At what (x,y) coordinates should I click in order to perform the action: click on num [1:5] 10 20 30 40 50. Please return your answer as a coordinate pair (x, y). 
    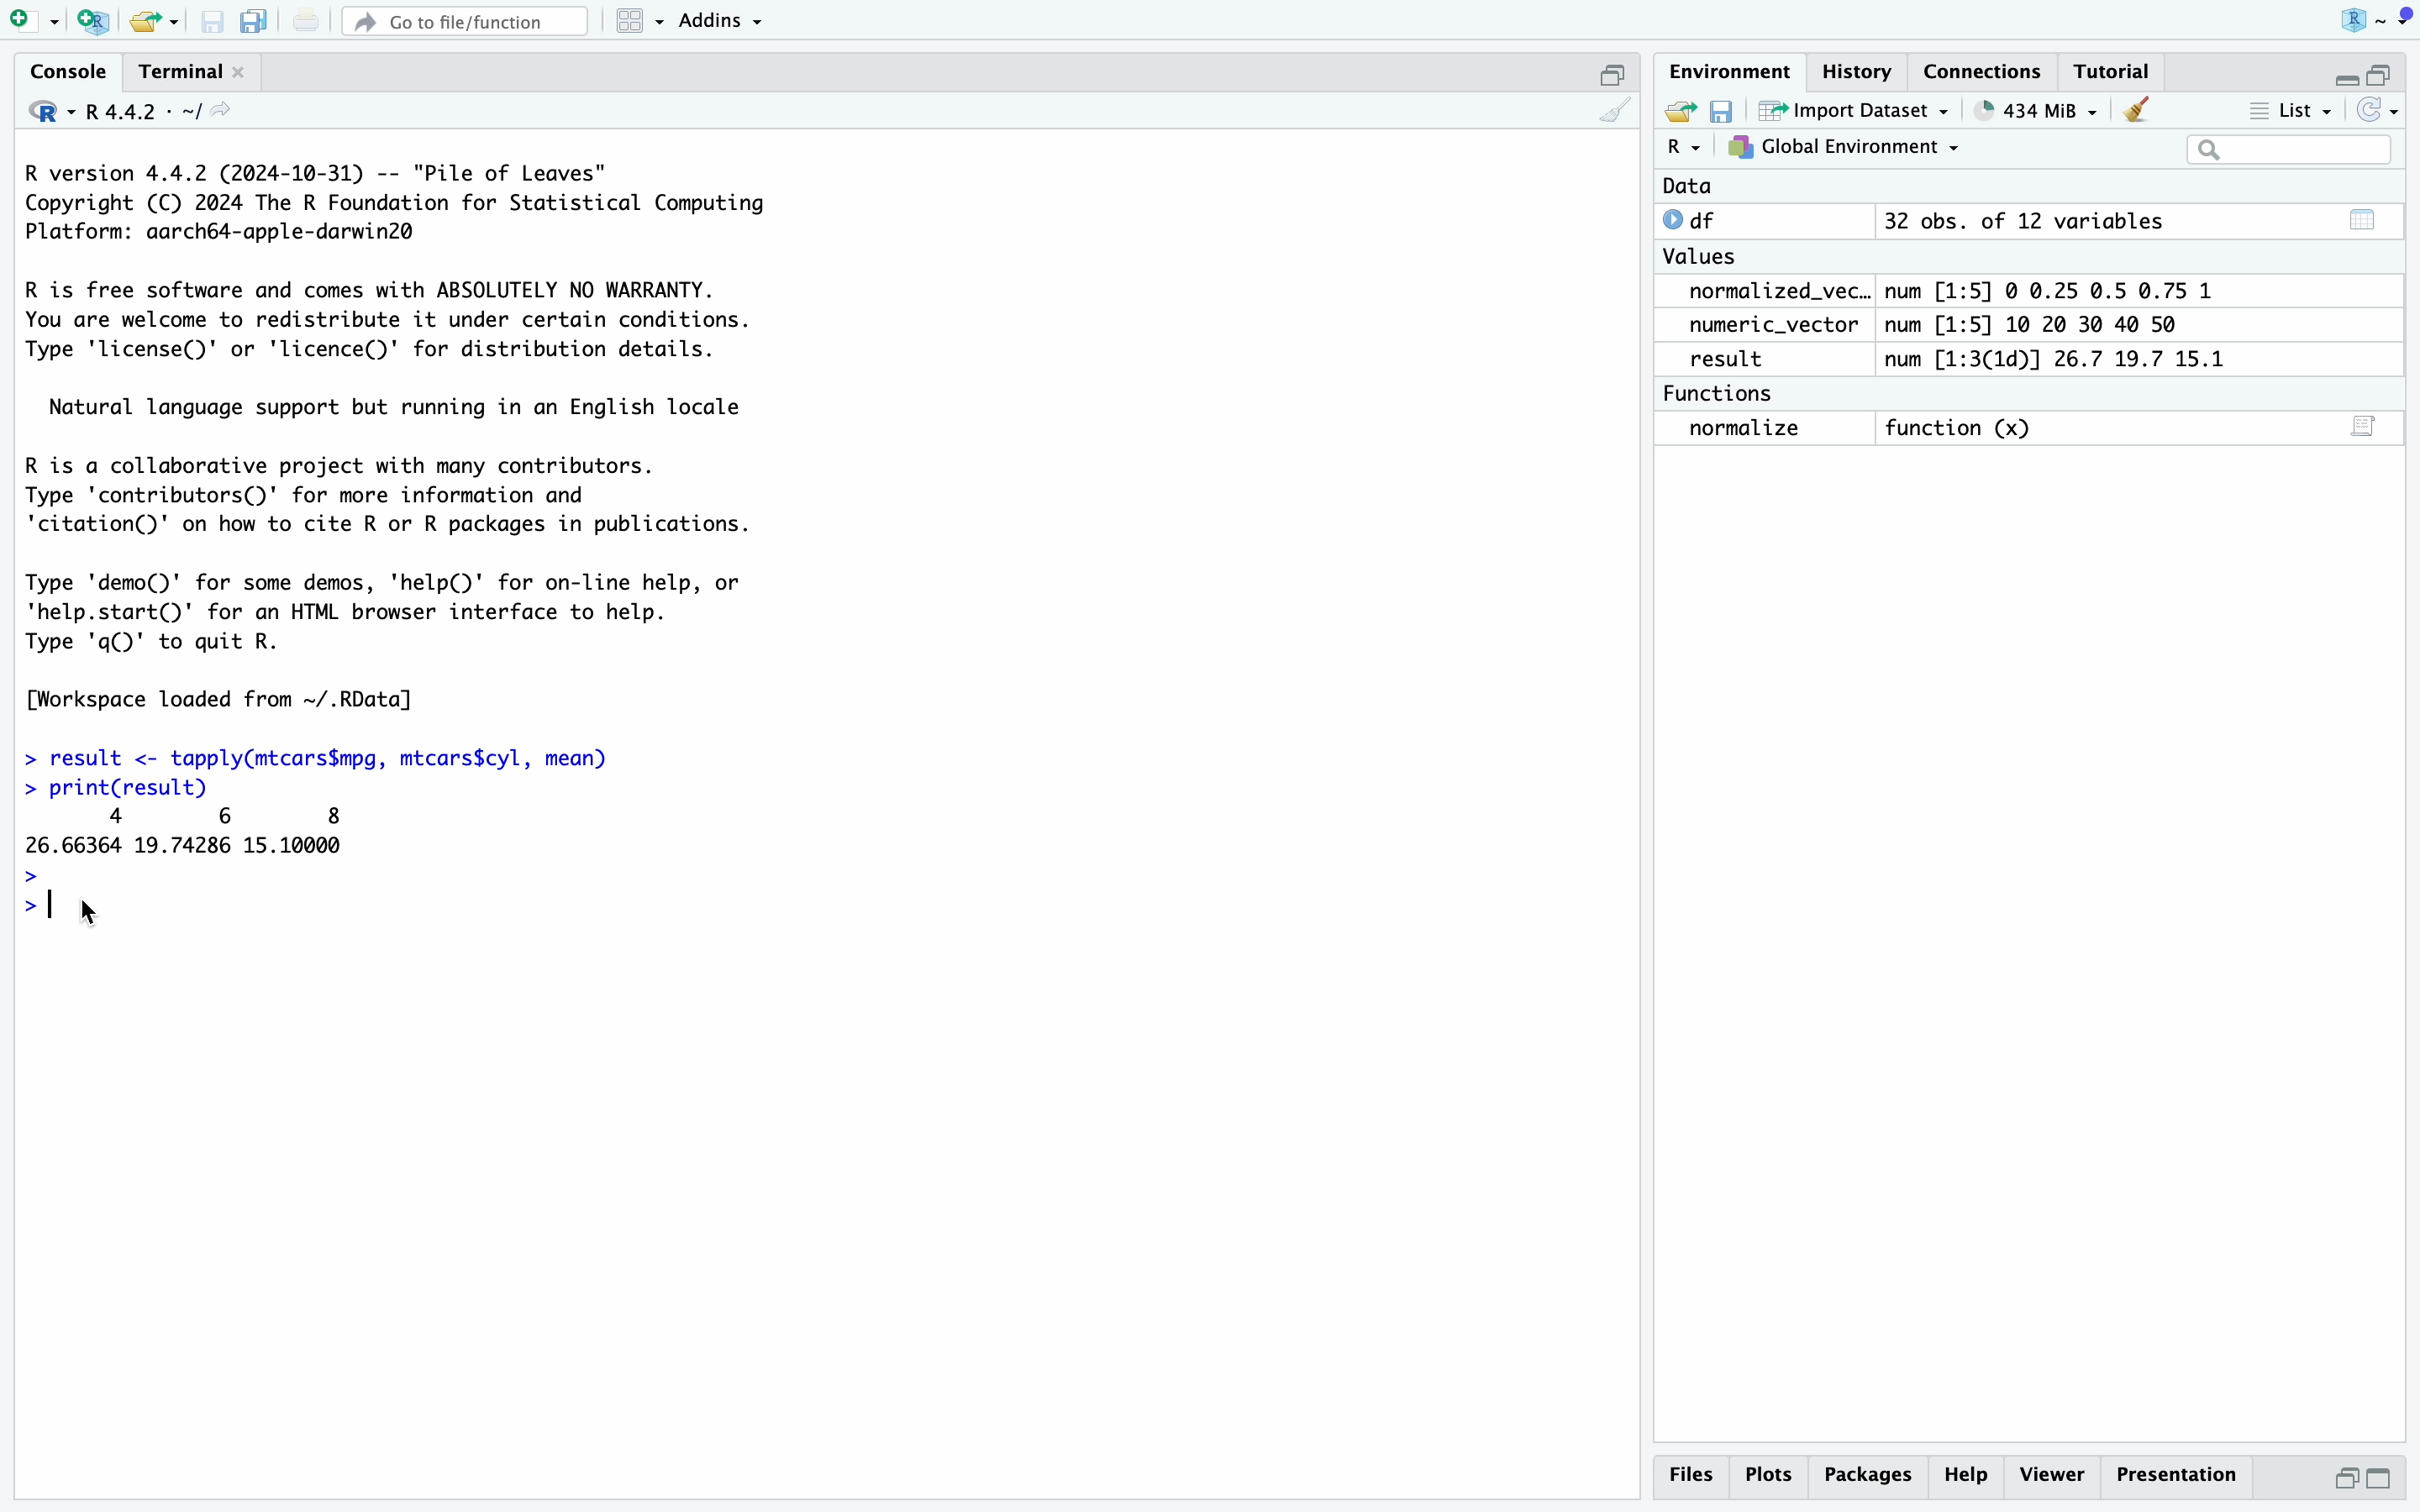
    Looking at the image, I should click on (2035, 324).